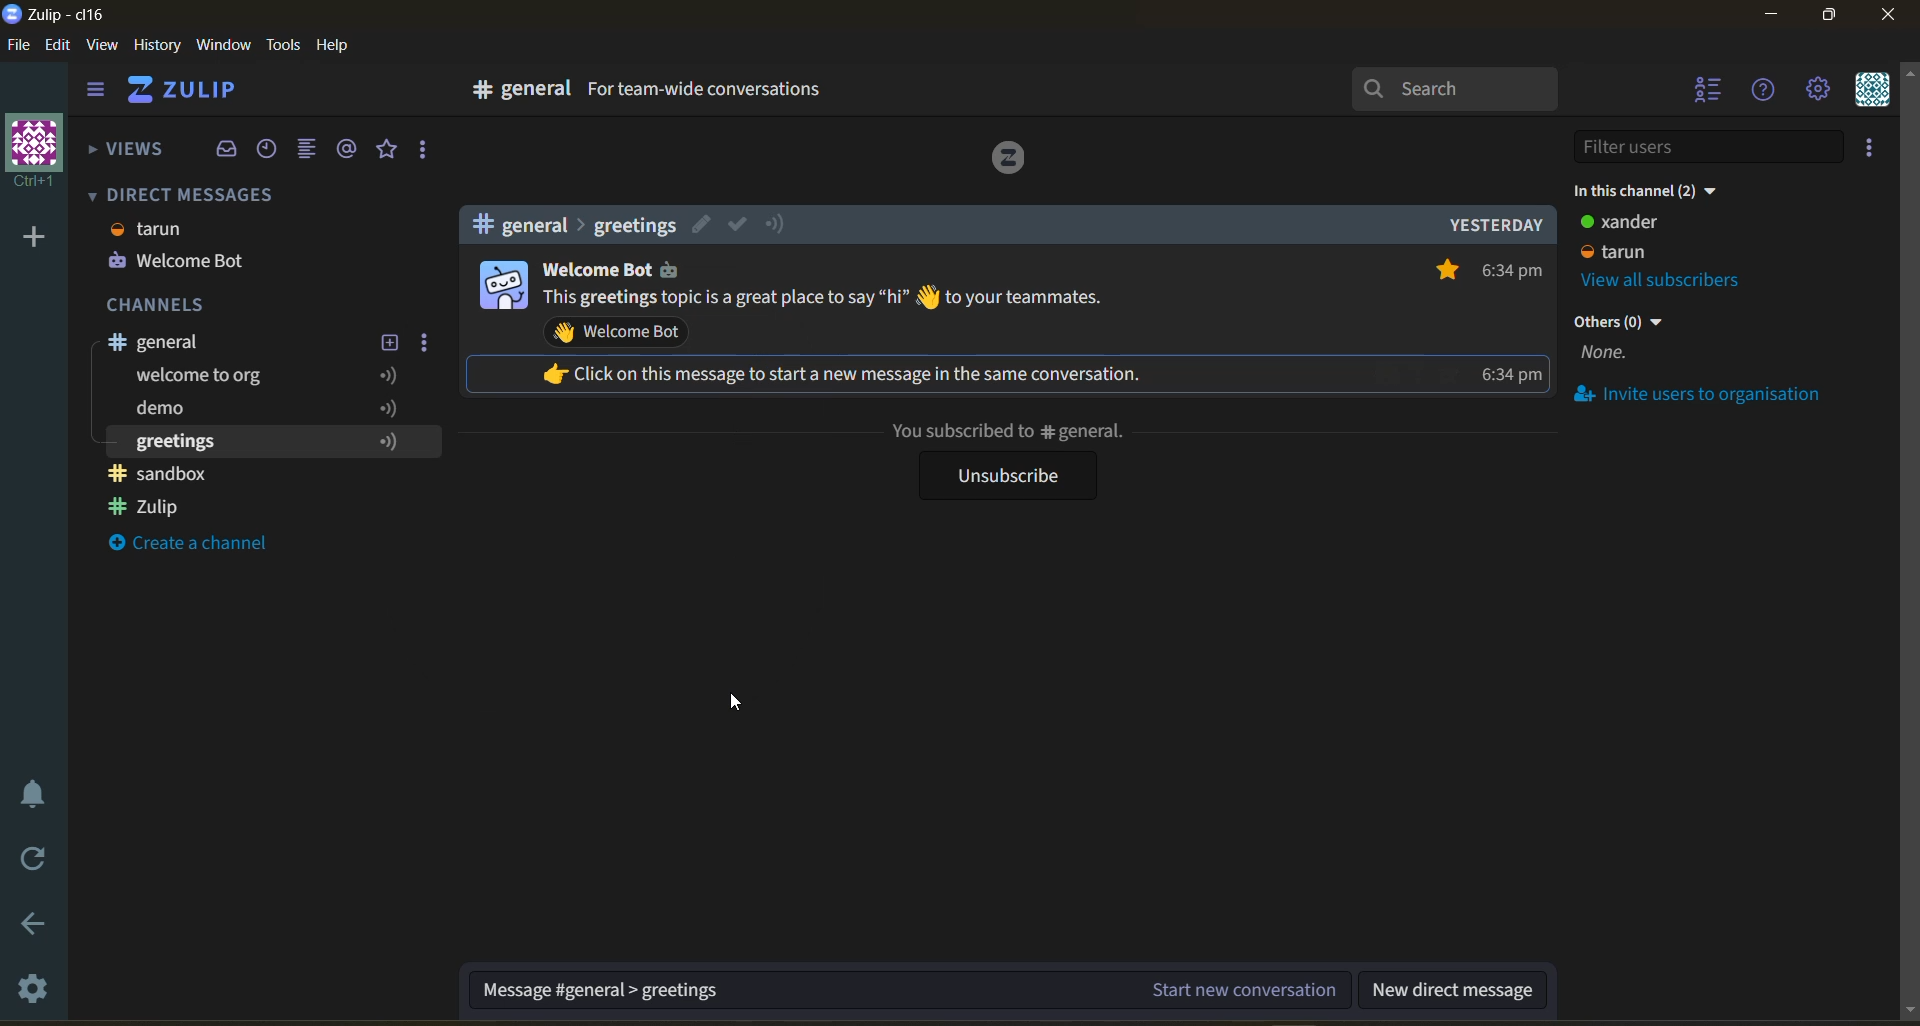 The image size is (1920, 1026). Describe the element at coordinates (226, 46) in the screenshot. I see `window` at that location.